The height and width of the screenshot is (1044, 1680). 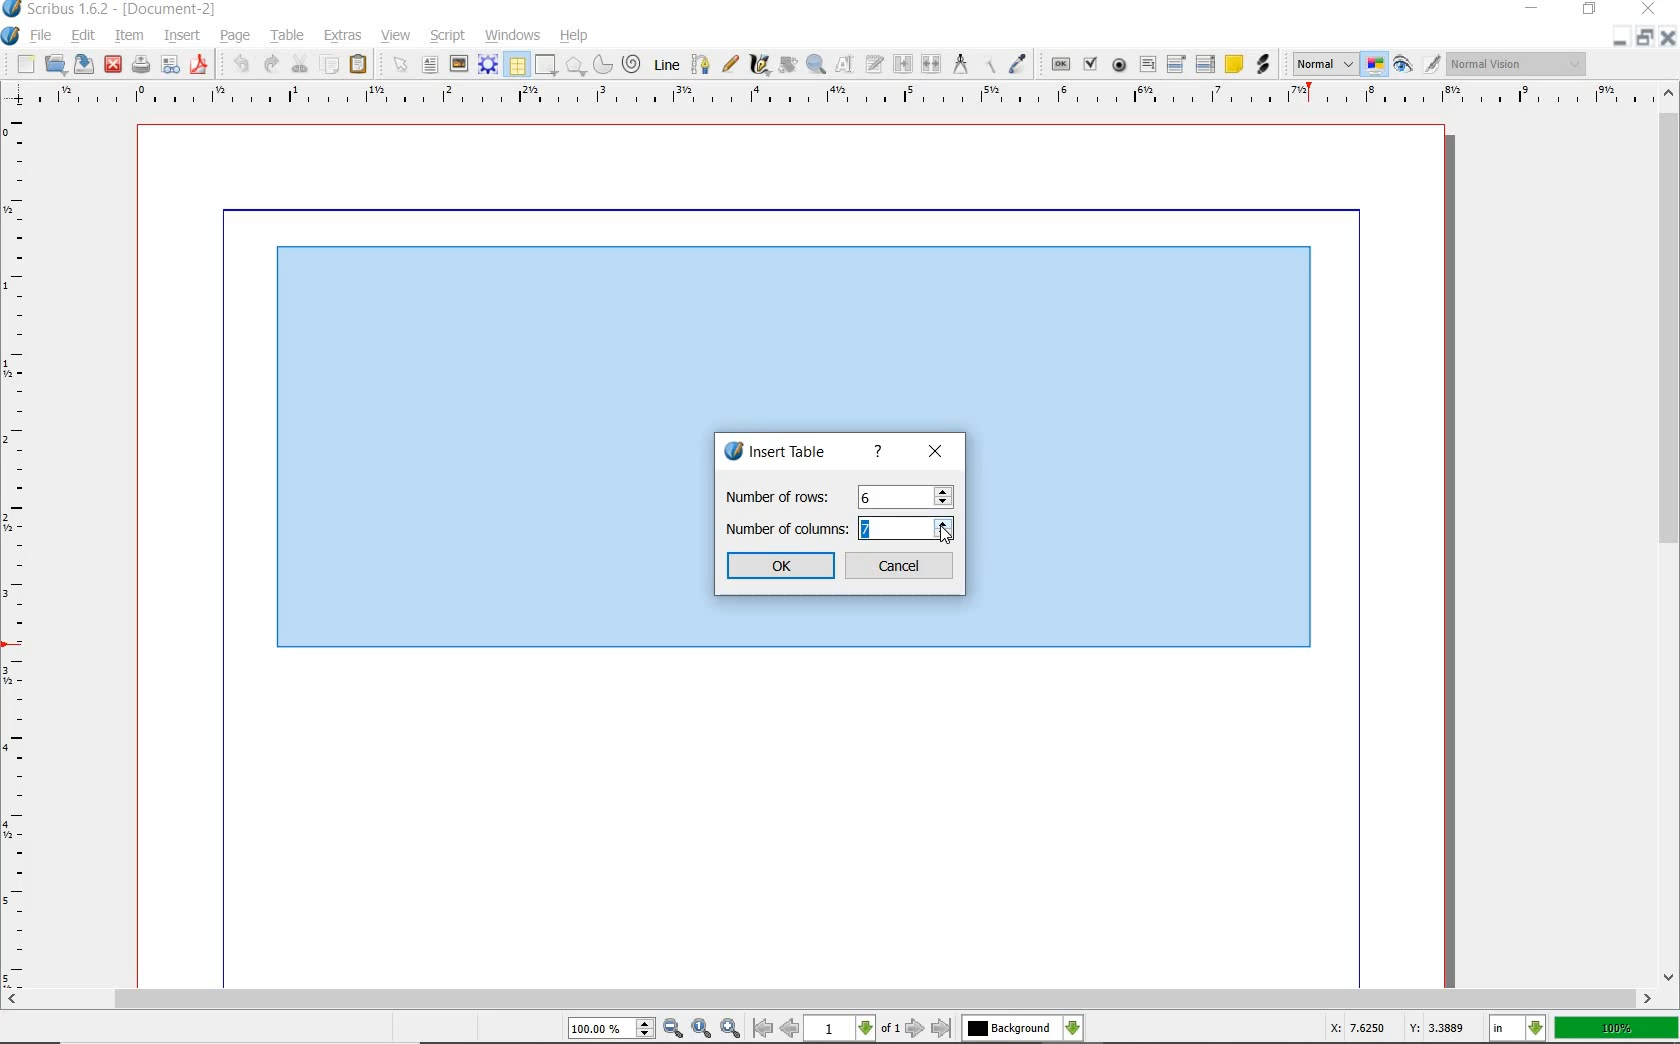 What do you see at coordinates (359, 66) in the screenshot?
I see `paste` at bounding box center [359, 66].